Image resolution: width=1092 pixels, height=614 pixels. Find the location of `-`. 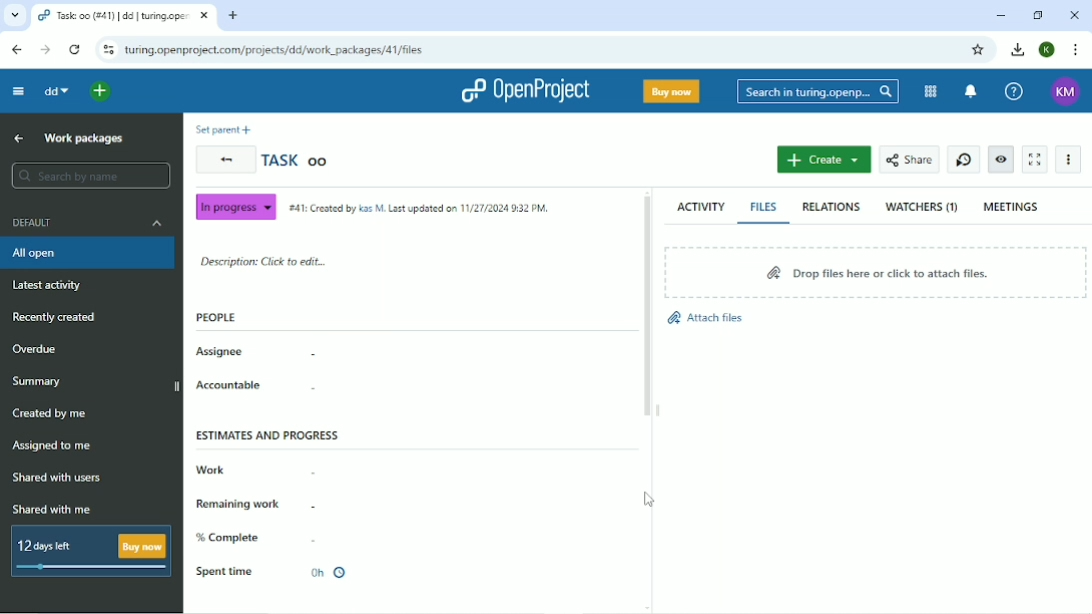

- is located at coordinates (324, 507).